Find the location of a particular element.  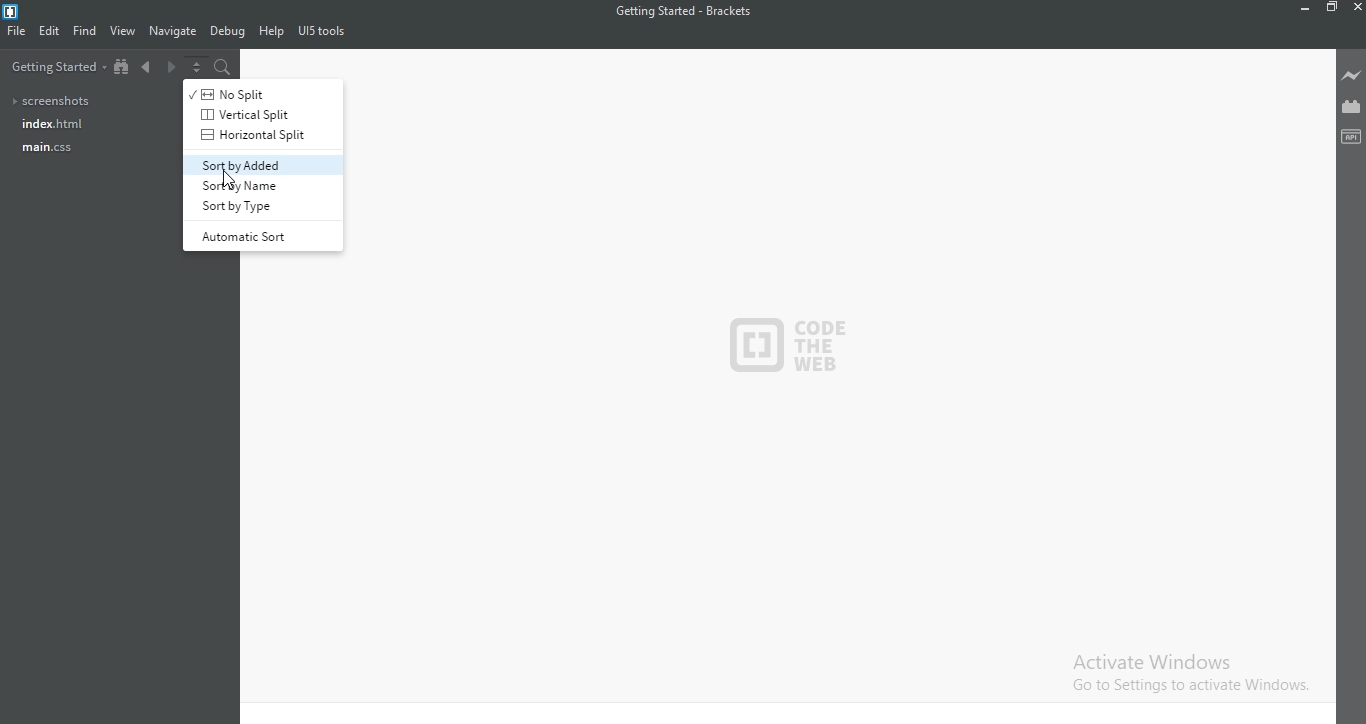

sort by Added is located at coordinates (260, 165).